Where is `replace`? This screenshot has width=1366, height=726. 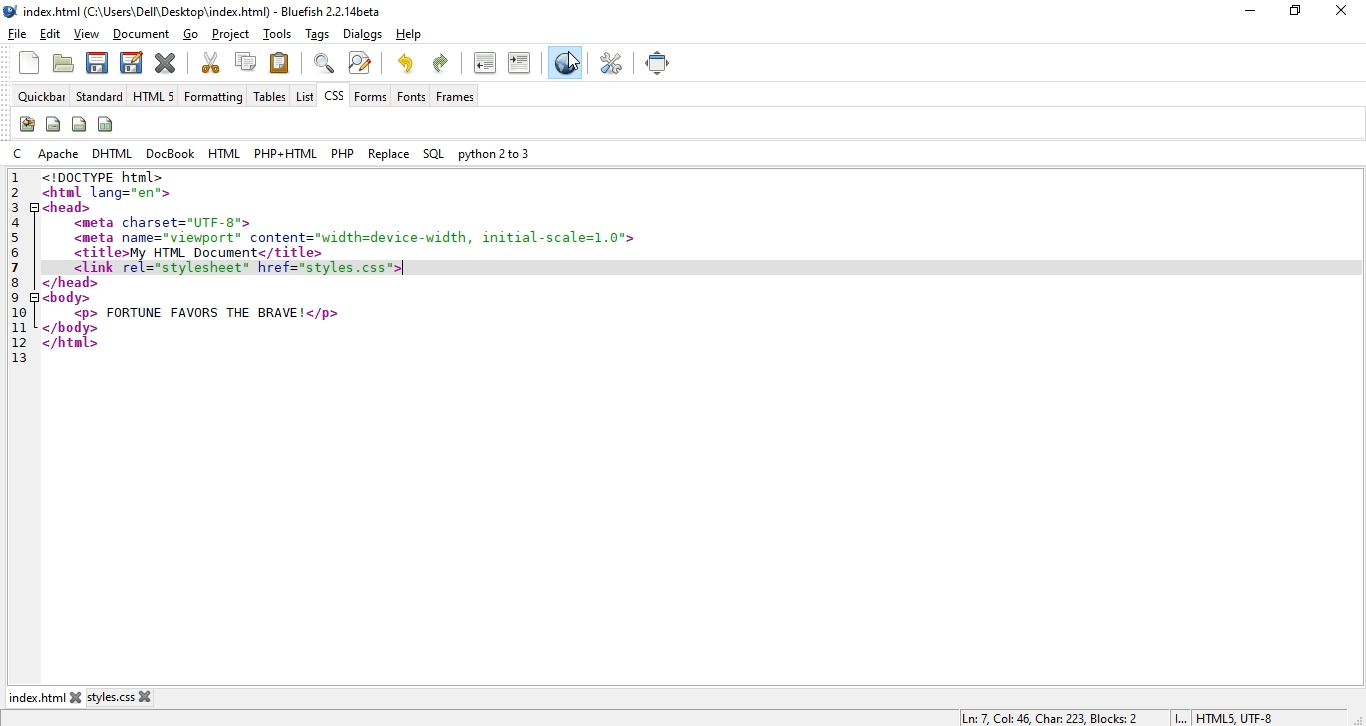
replace is located at coordinates (389, 153).